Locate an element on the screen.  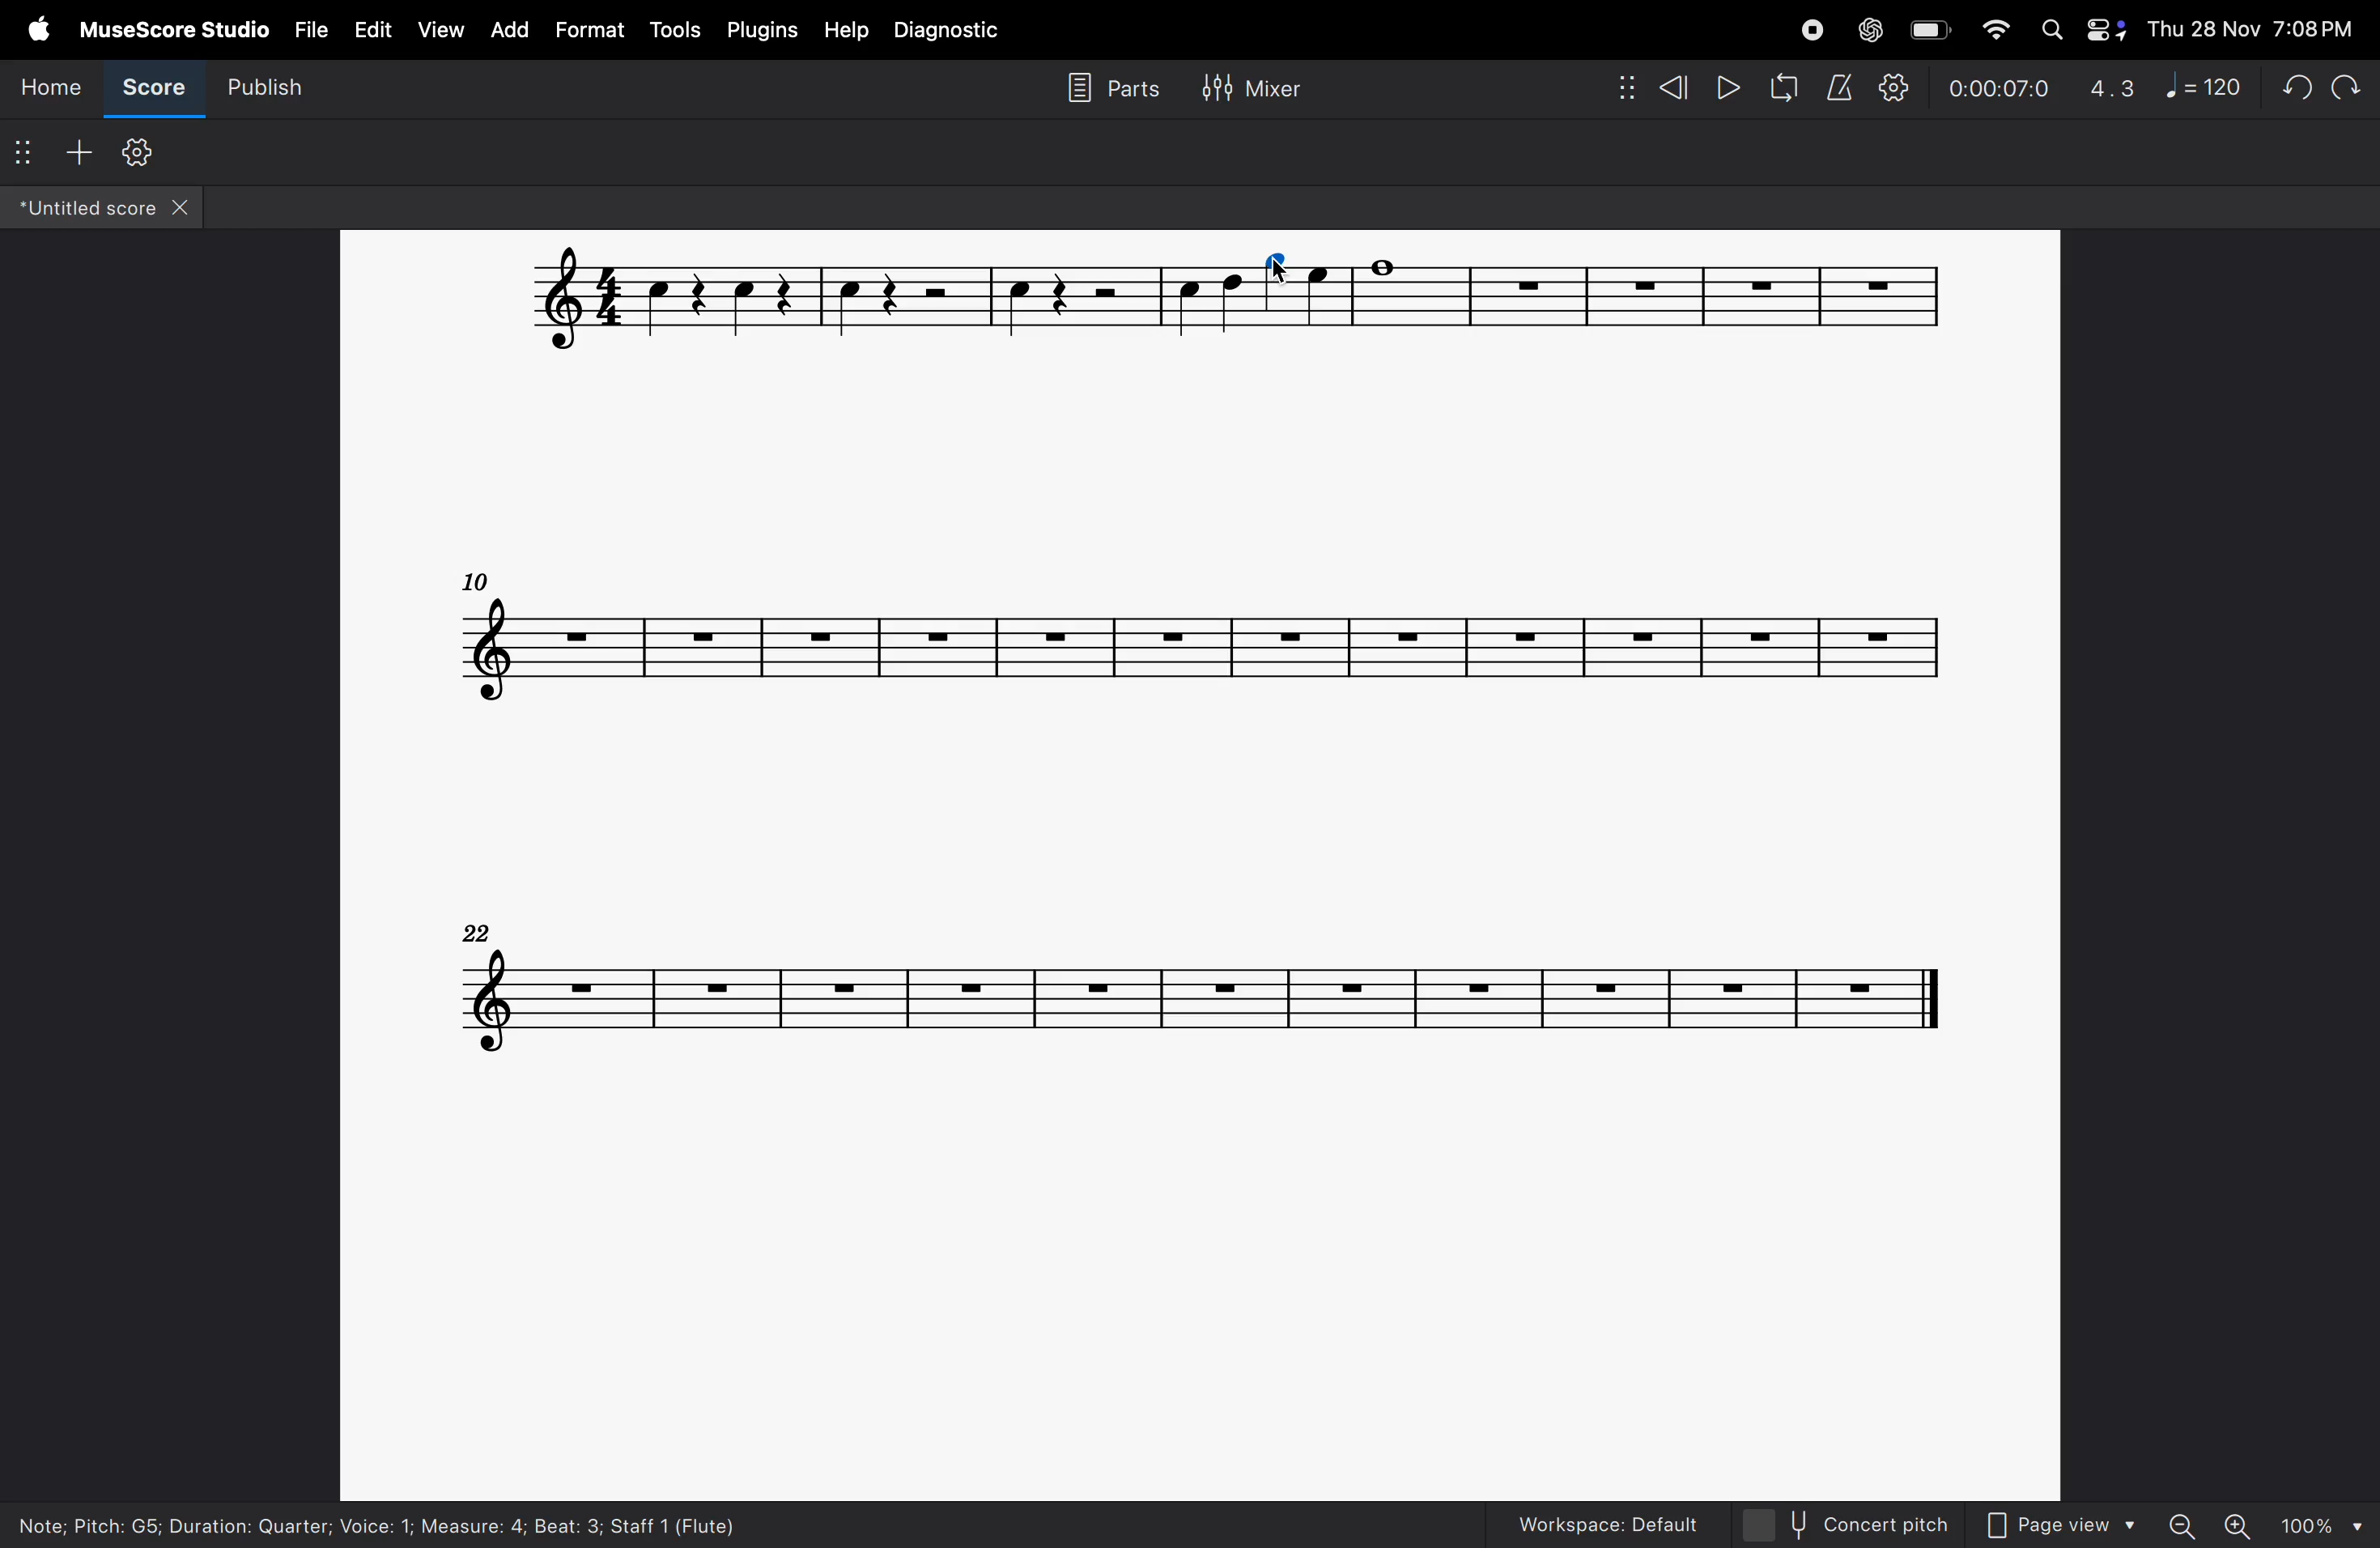
file is located at coordinates (311, 33).